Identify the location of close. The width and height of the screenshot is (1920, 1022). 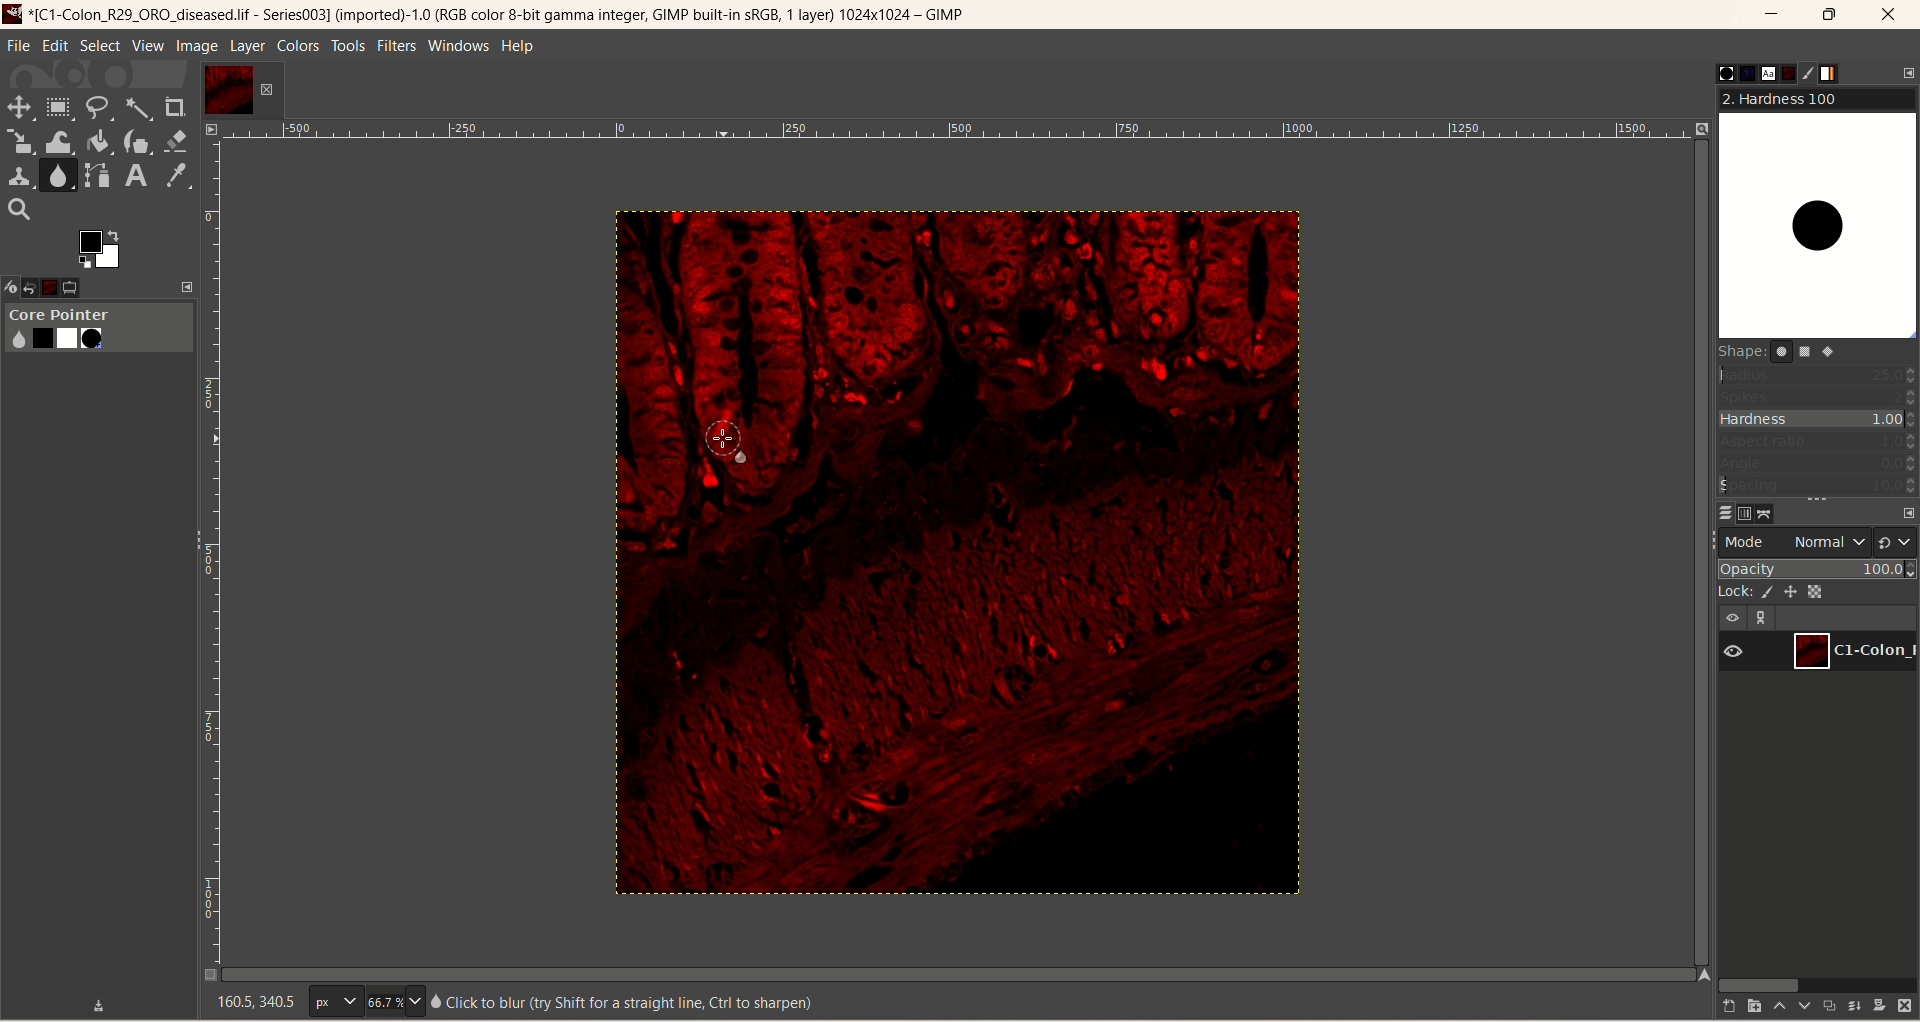
(1891, 15).